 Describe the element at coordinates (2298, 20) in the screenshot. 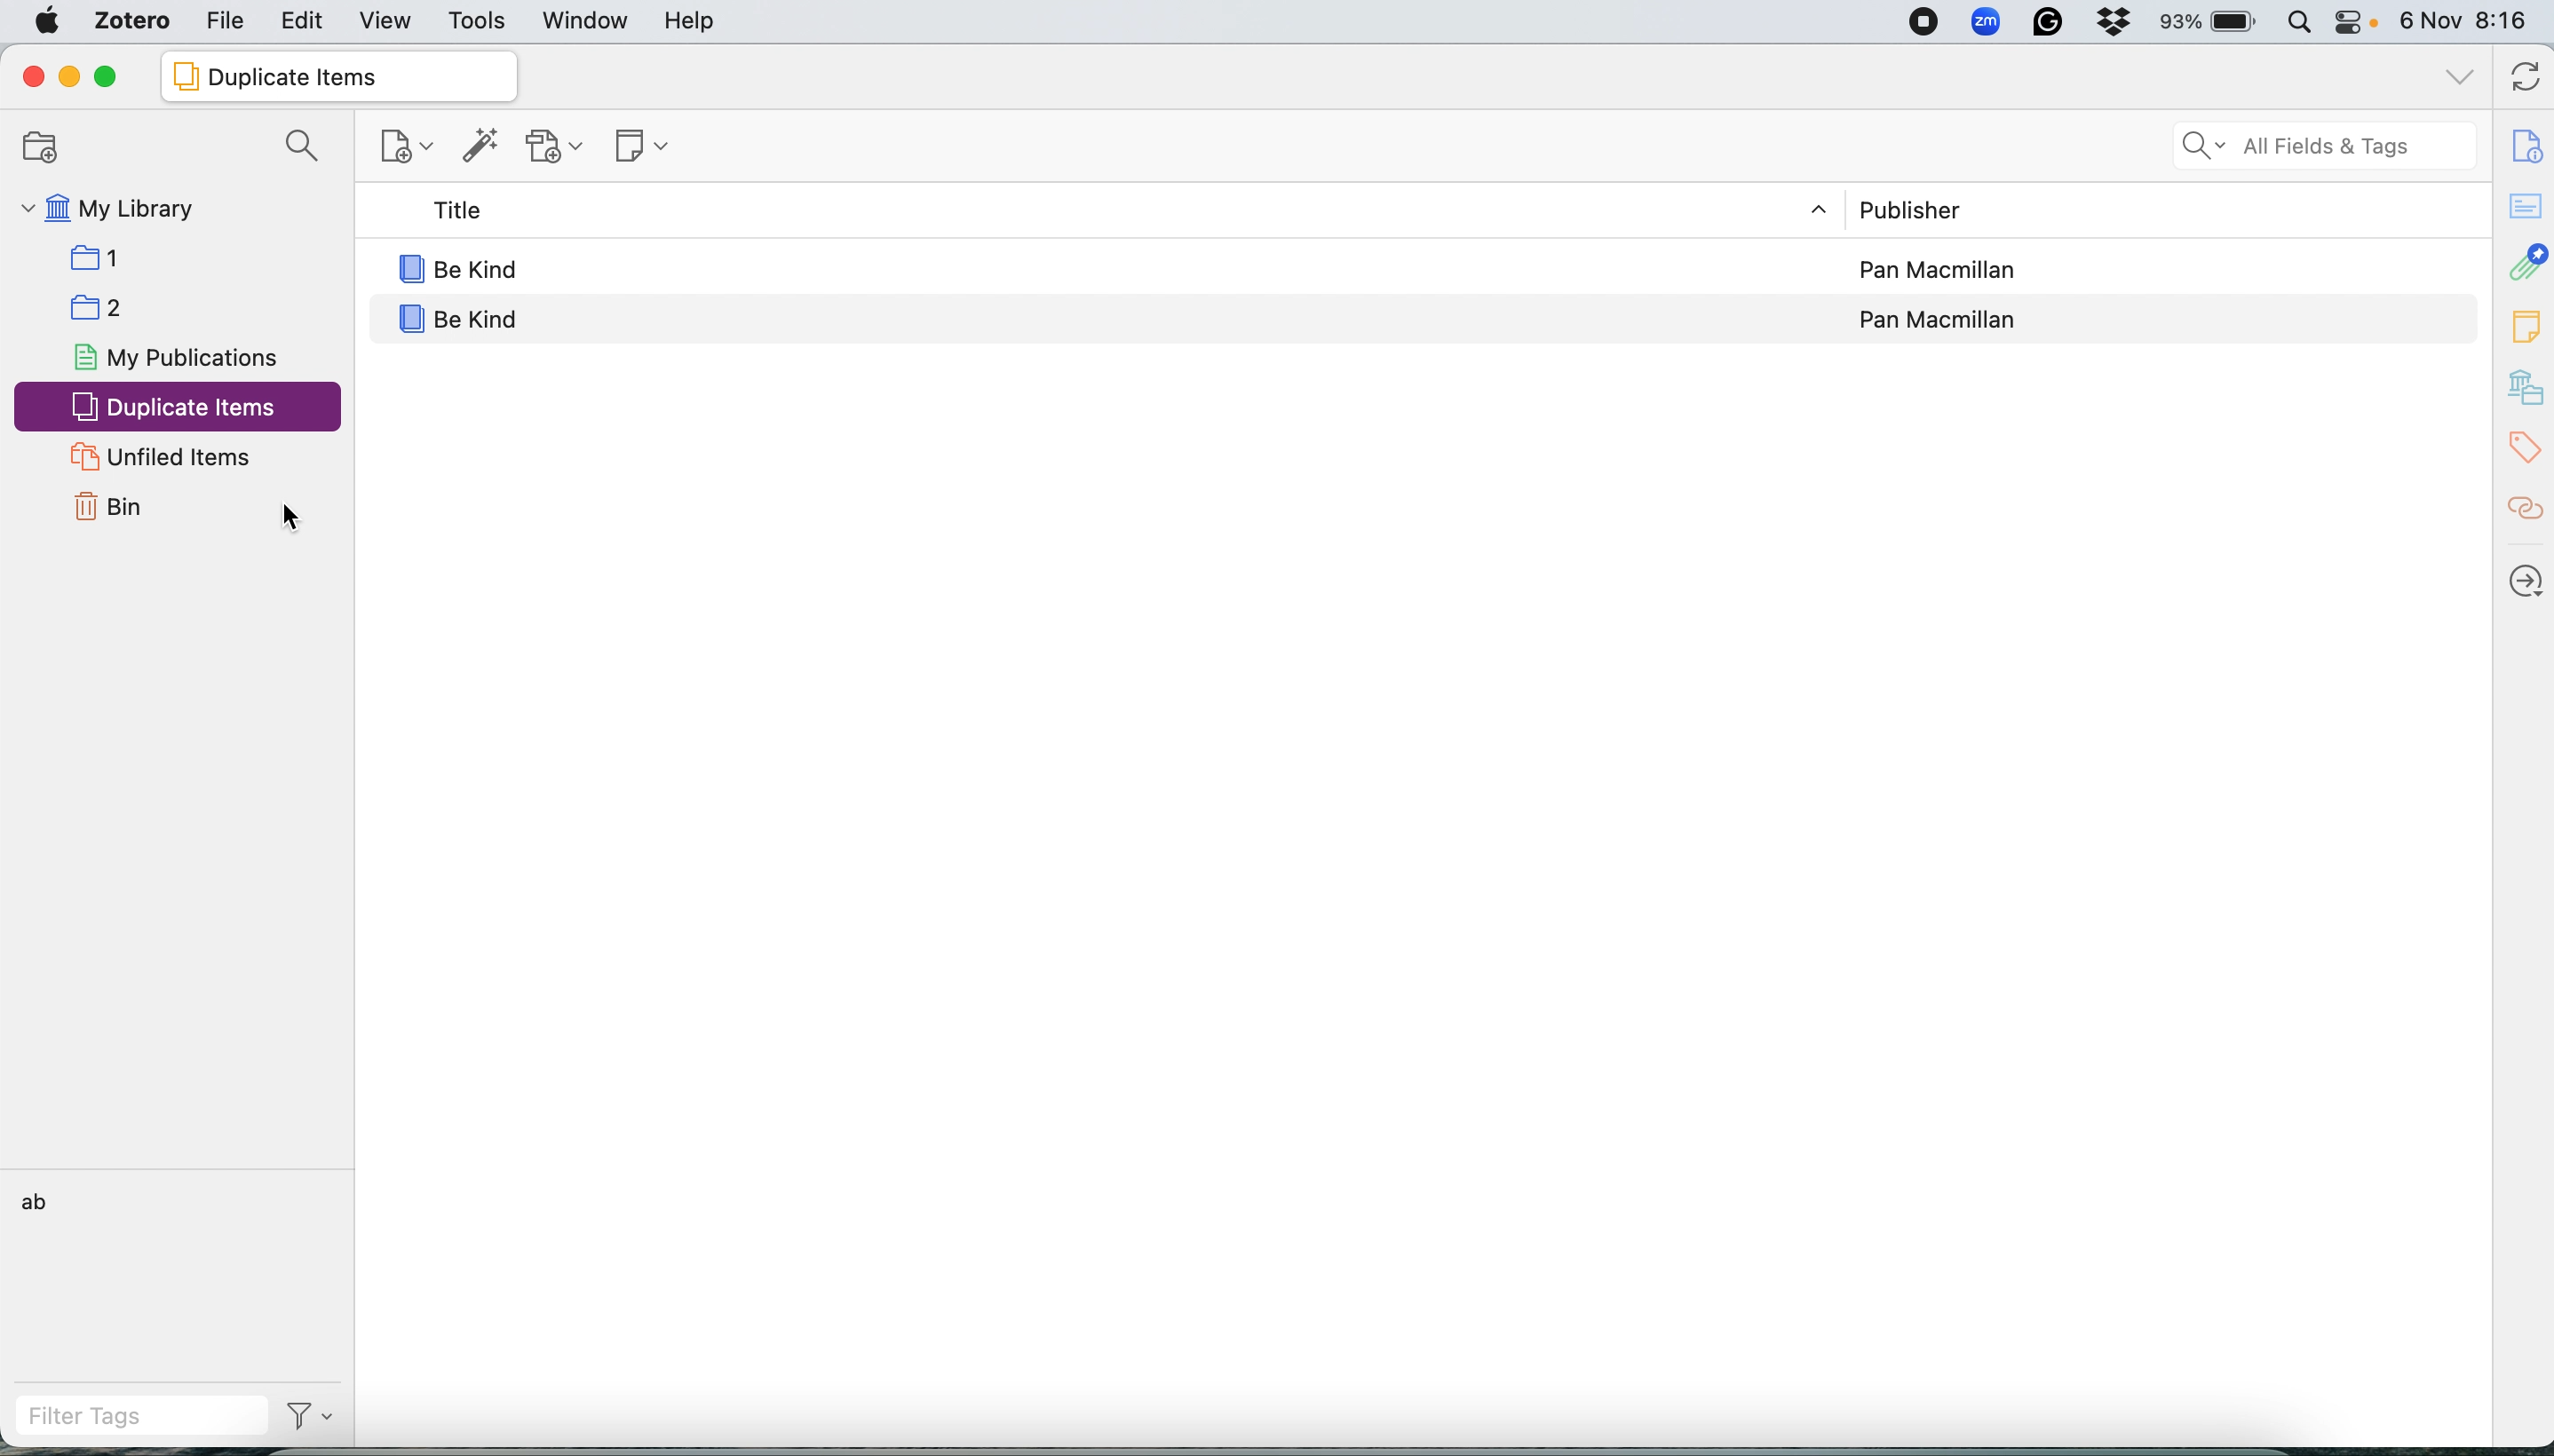

I see `spotlight search` at that location.